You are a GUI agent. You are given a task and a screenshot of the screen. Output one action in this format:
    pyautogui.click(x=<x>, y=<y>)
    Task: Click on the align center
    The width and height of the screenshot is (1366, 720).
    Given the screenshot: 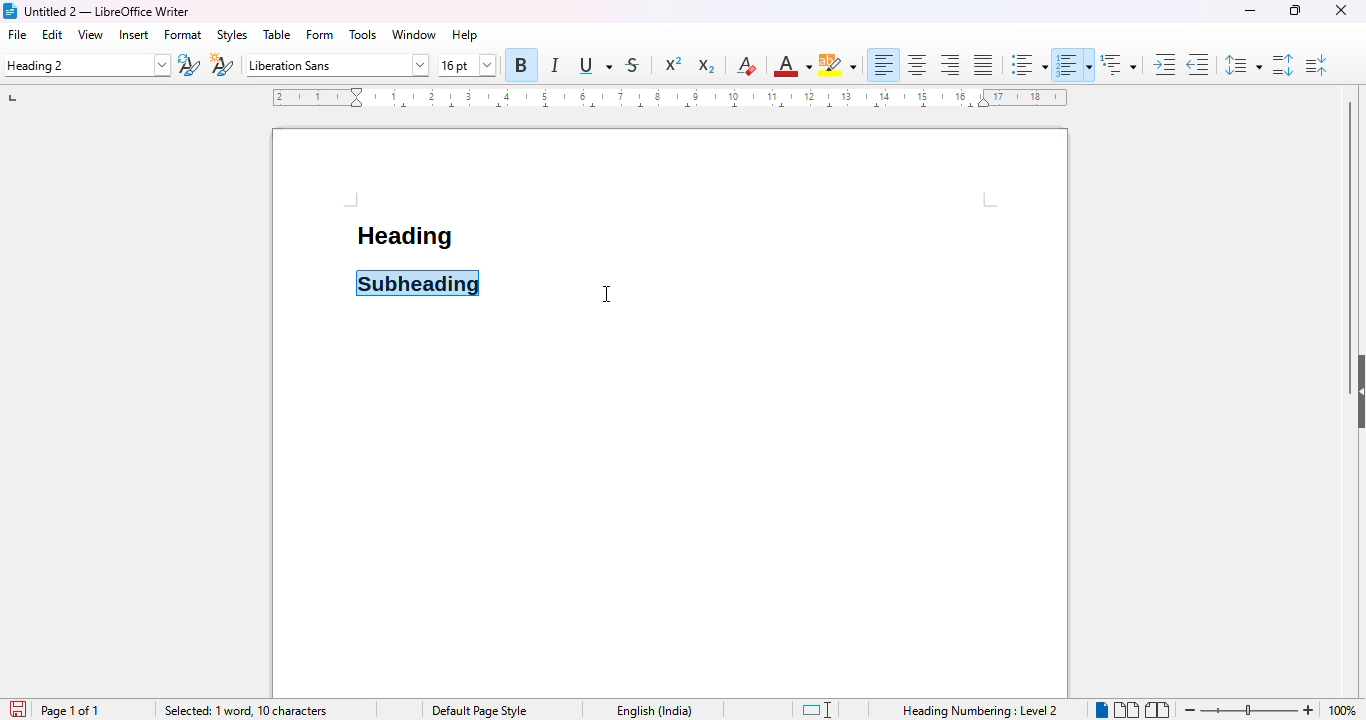 What is the action you would take?
    pyautogui.click(x=918, y=65)
    